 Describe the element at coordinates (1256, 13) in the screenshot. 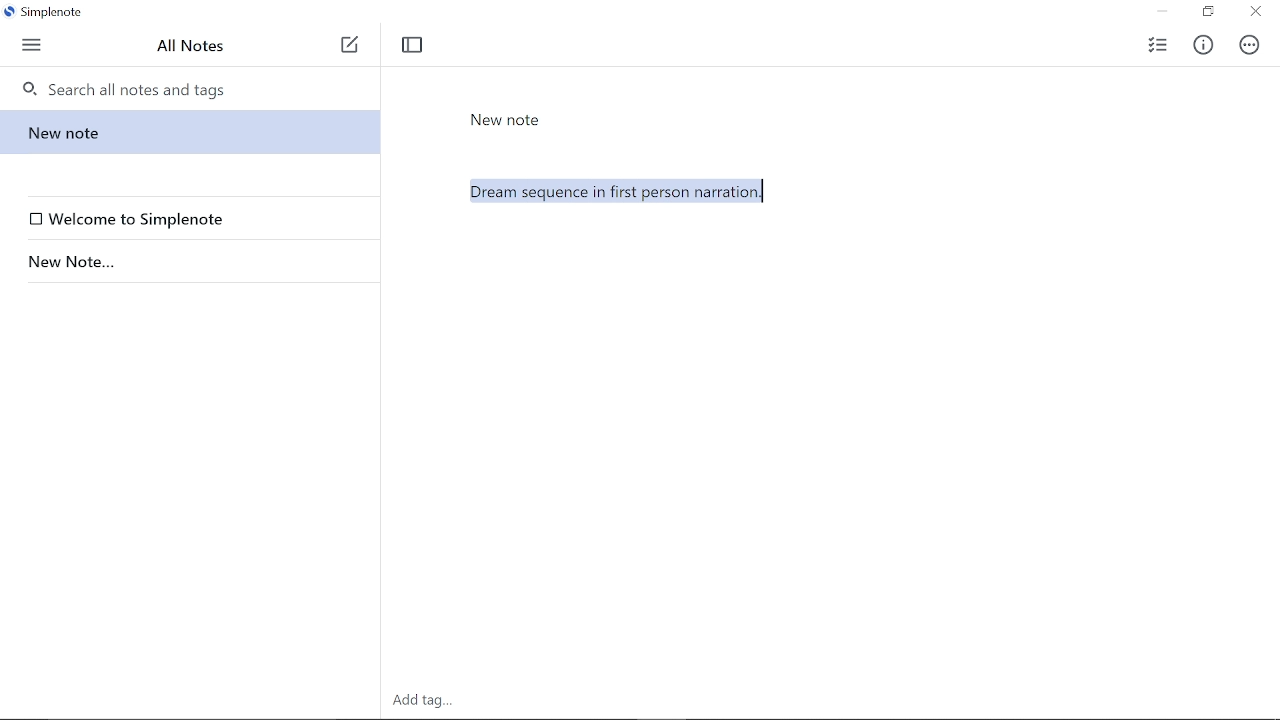

I see `Close` at that location.